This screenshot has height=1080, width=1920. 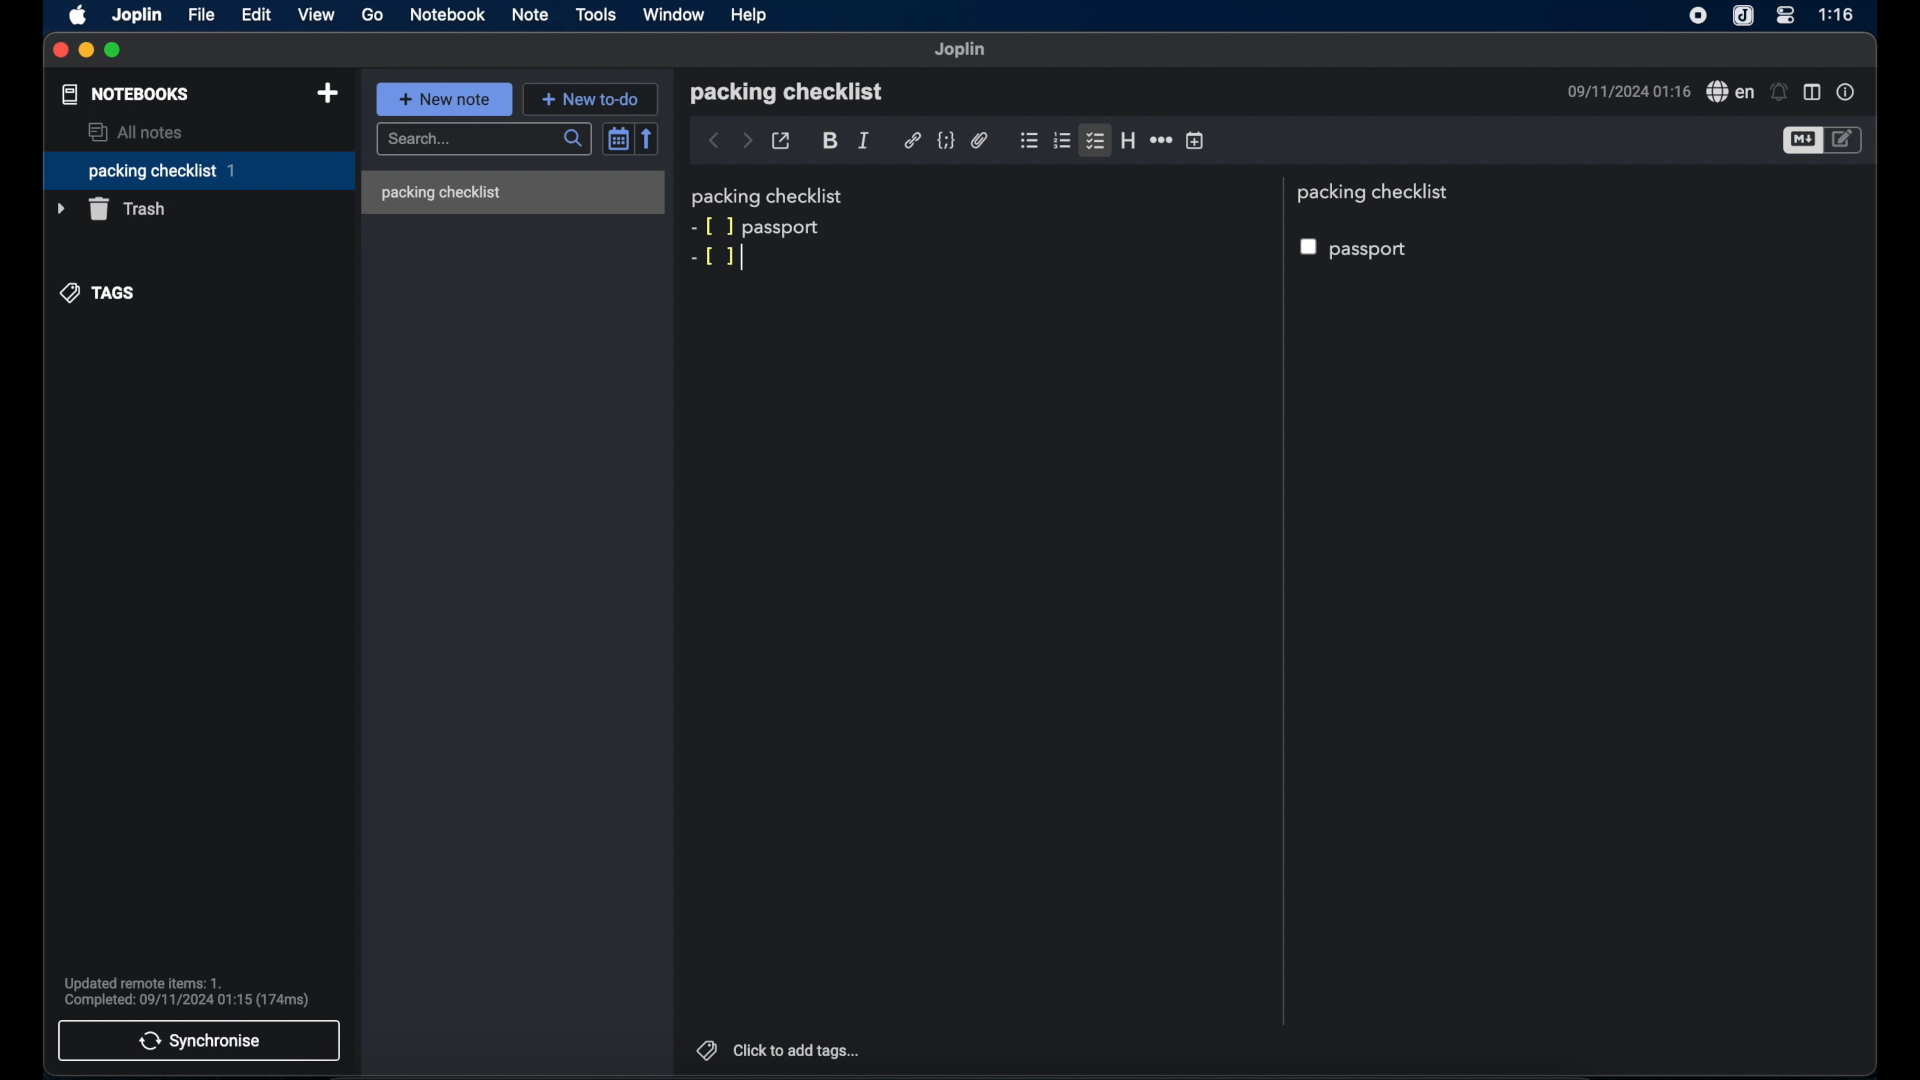 What do you see at coordinates (1743, 16) in the screenshot?
I see `joplin icone` at bounding box center [1743, 16].